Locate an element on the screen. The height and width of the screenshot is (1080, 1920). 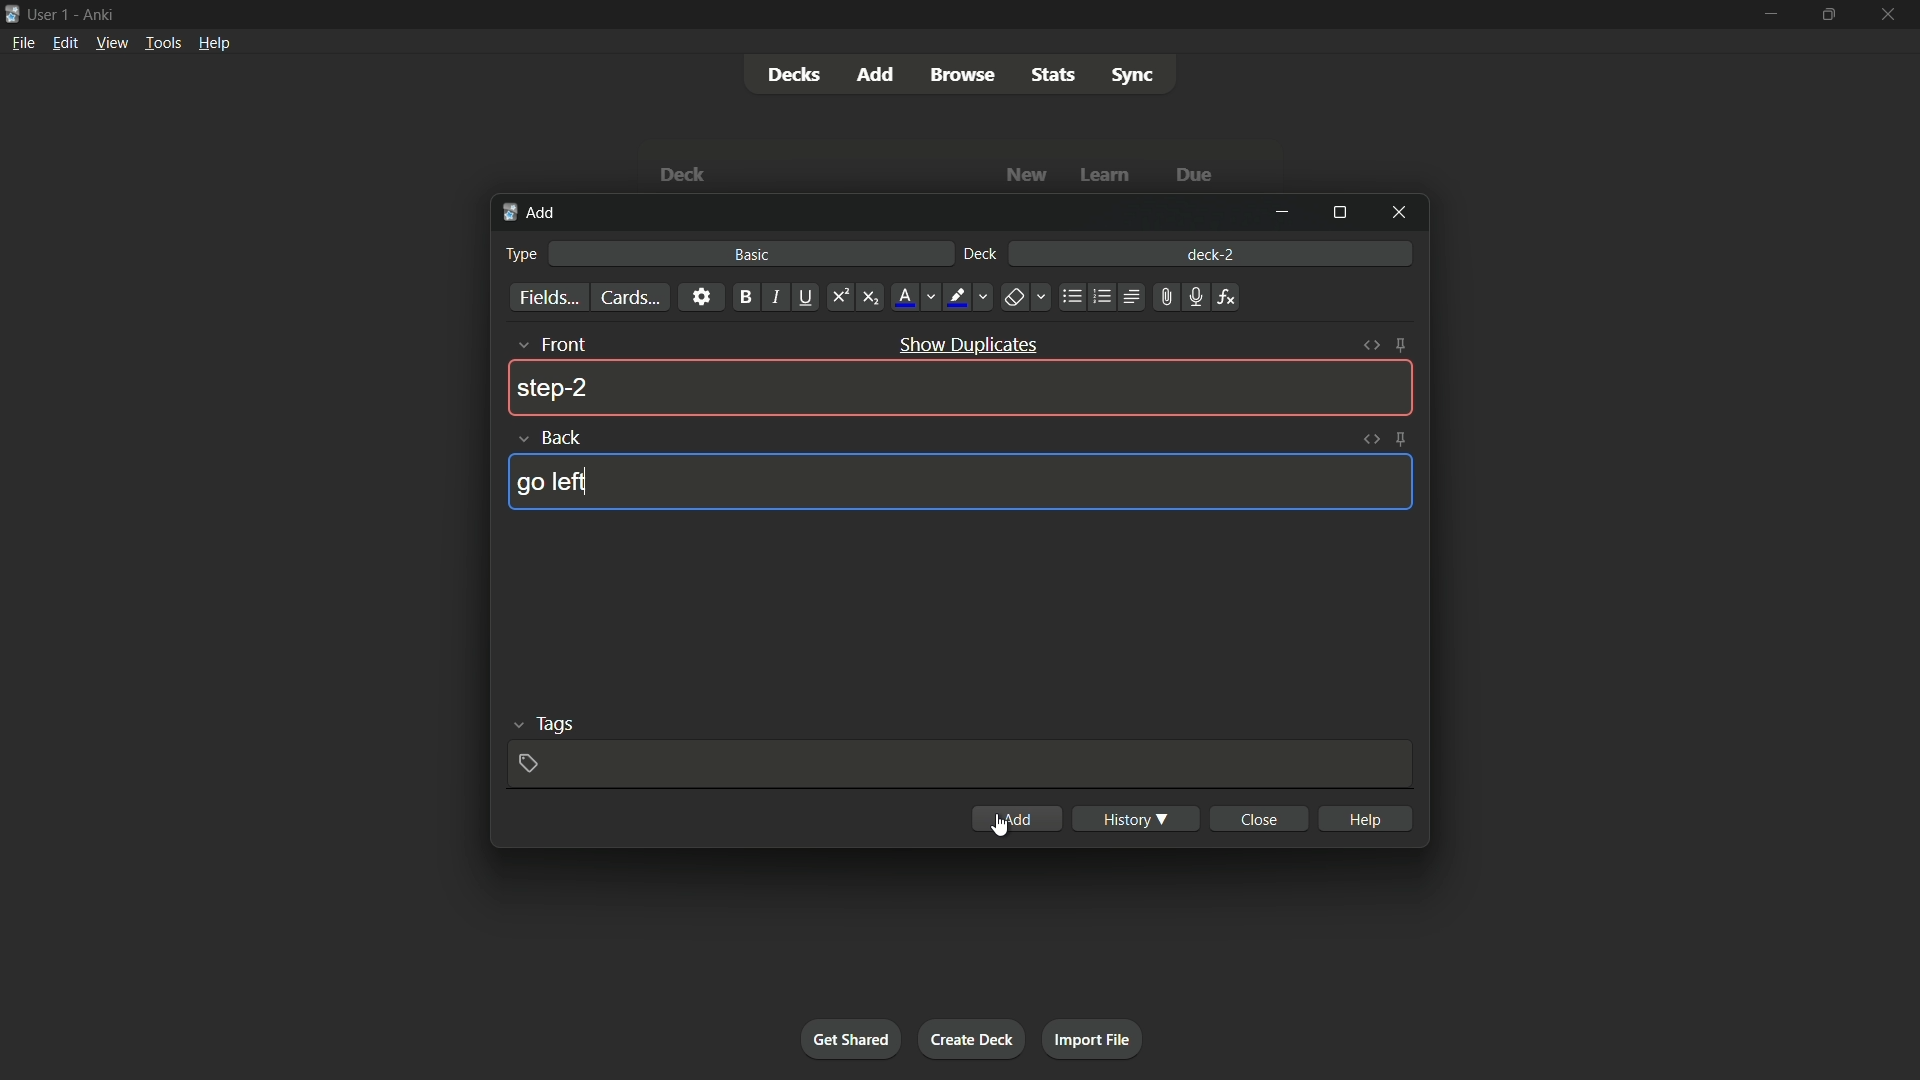
remove formatting is located at coordinates (1026, 298).